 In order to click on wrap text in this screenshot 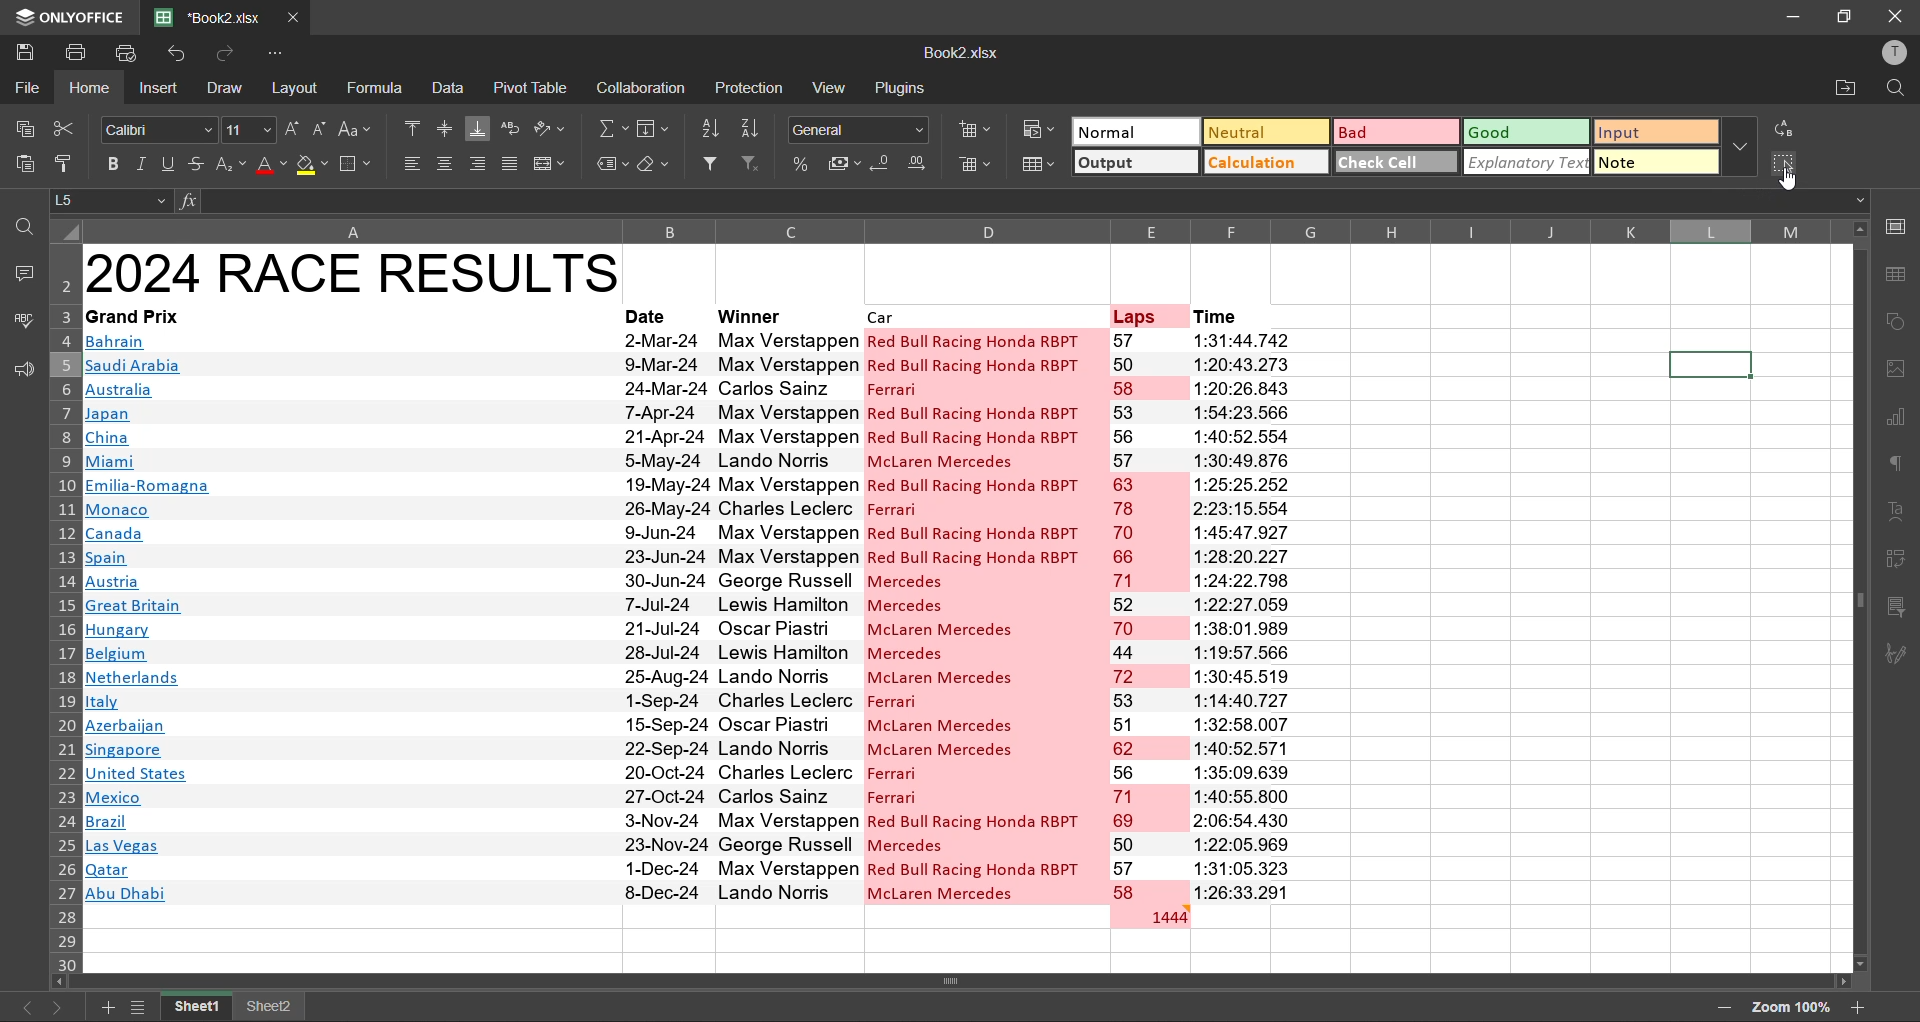, I will do `click(508, 131)`.